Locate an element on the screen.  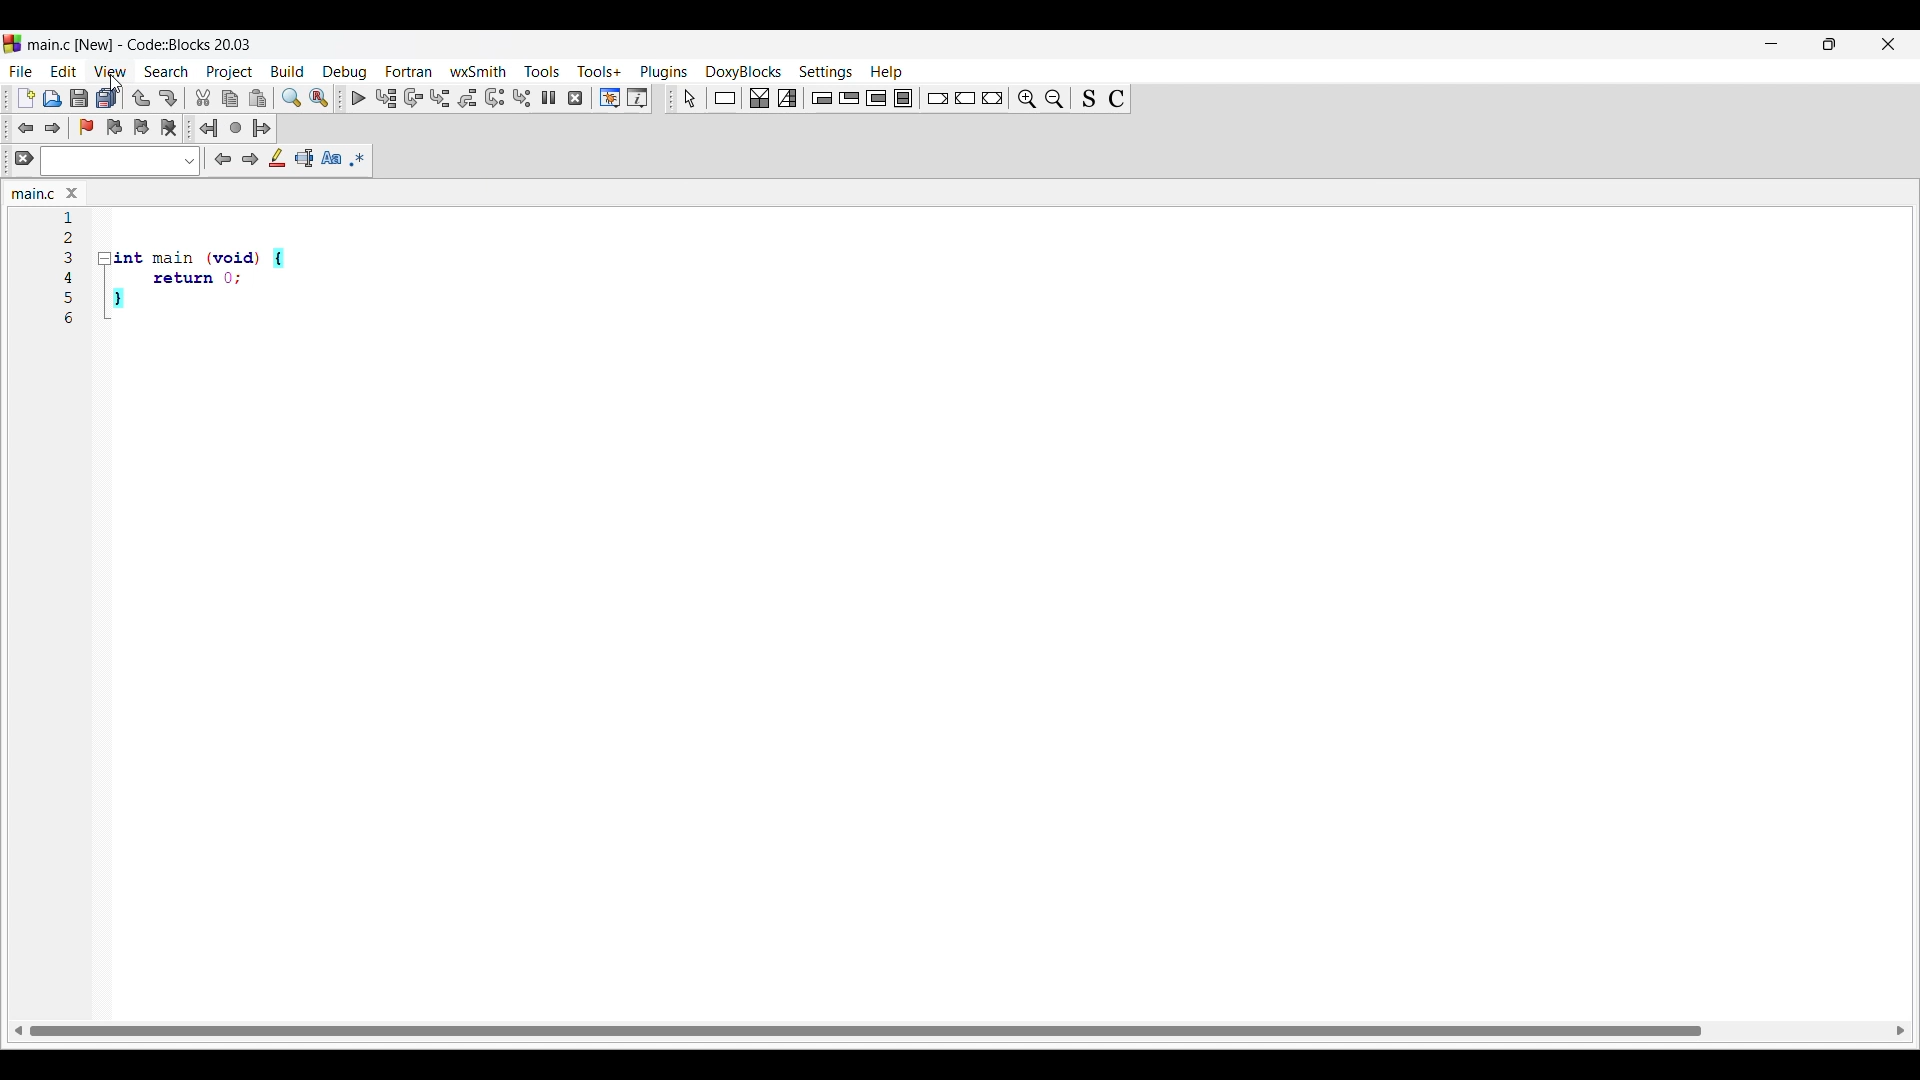
Various info is located at coordinates (637, 98).